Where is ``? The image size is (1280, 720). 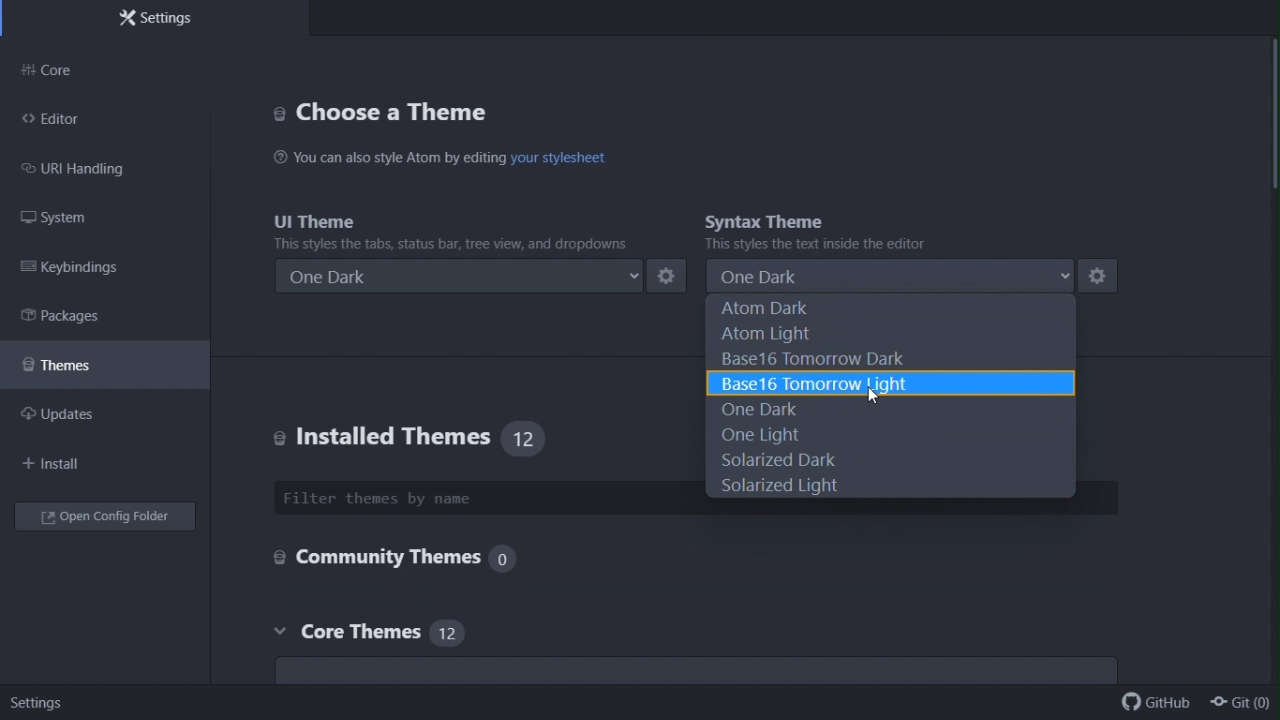
 is located at coordinates (395, 111).